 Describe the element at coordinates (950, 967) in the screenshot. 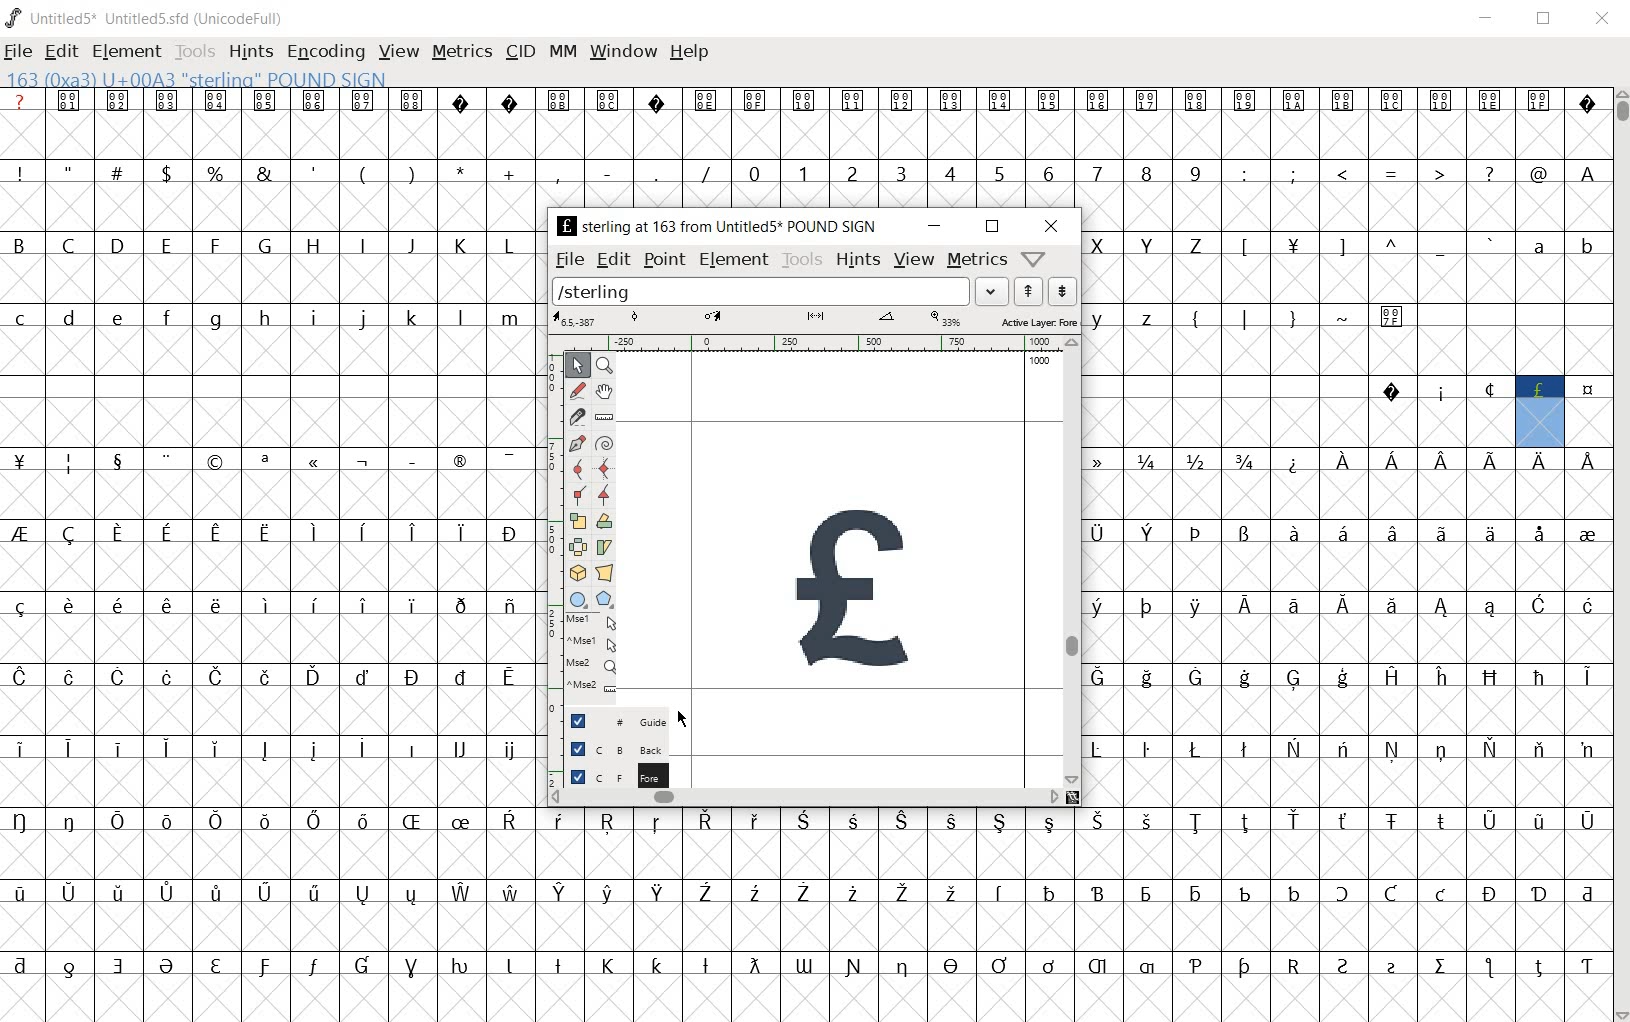

I see `Symbol` at that location.